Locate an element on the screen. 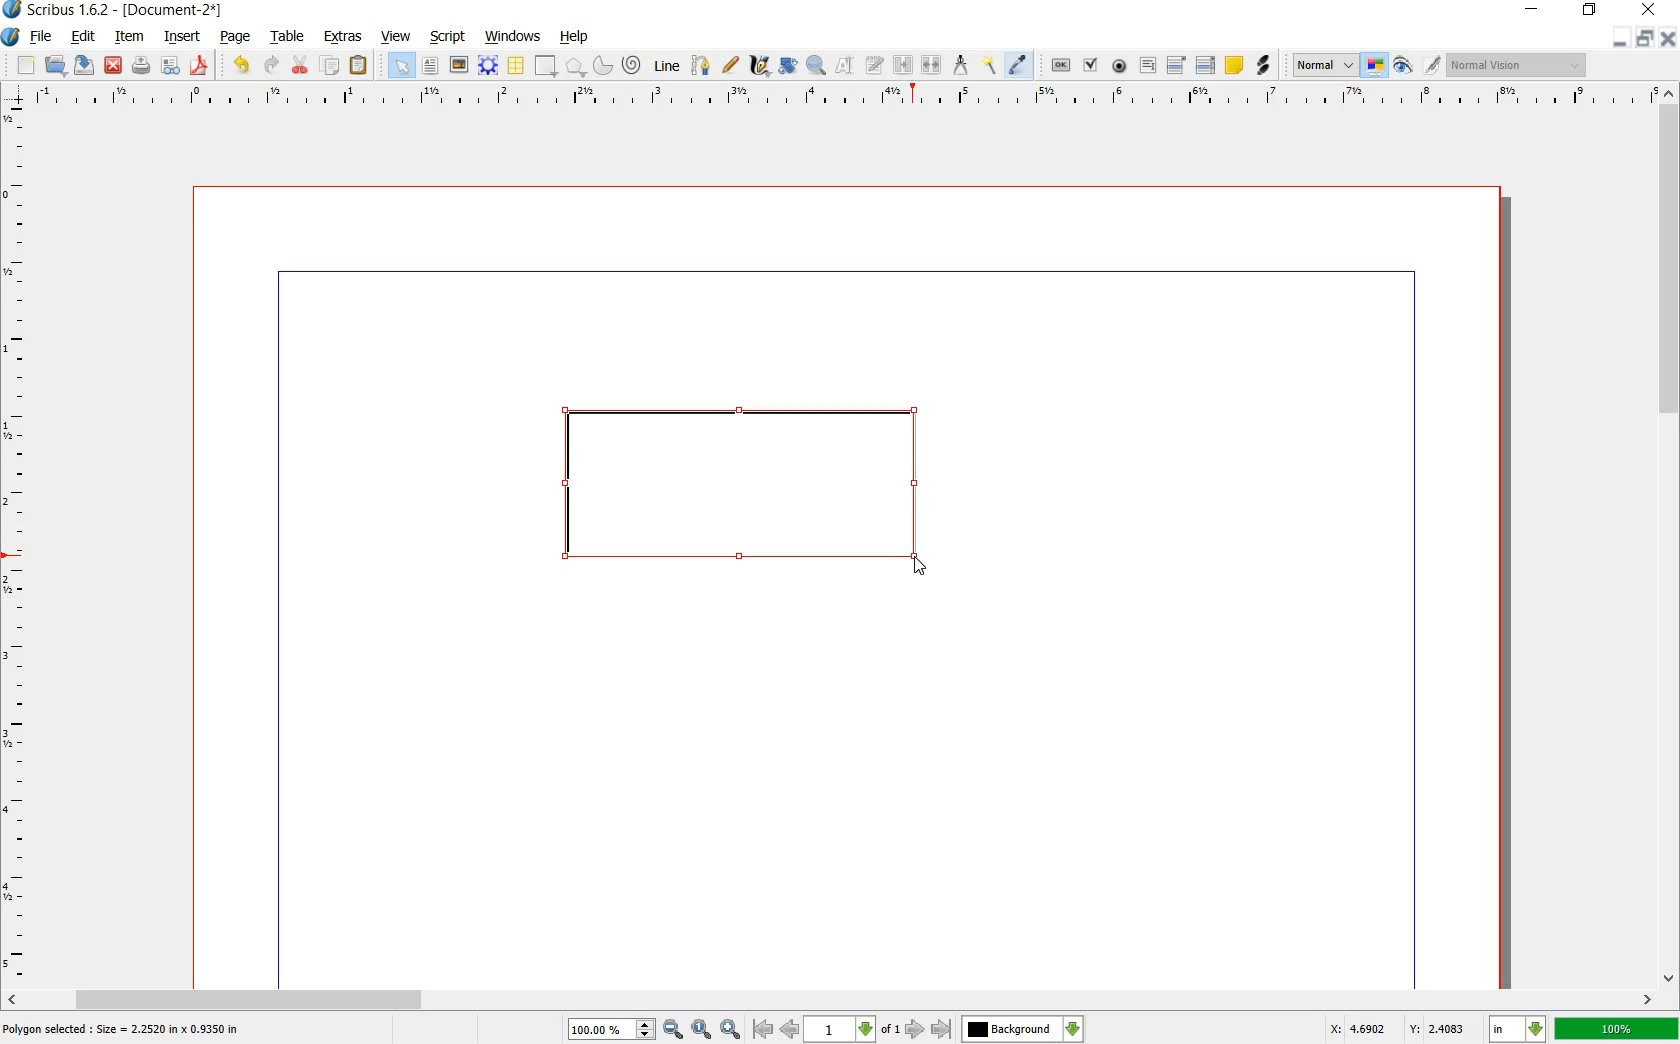  SCROLLBAR is located at coordinates (1670, 536).